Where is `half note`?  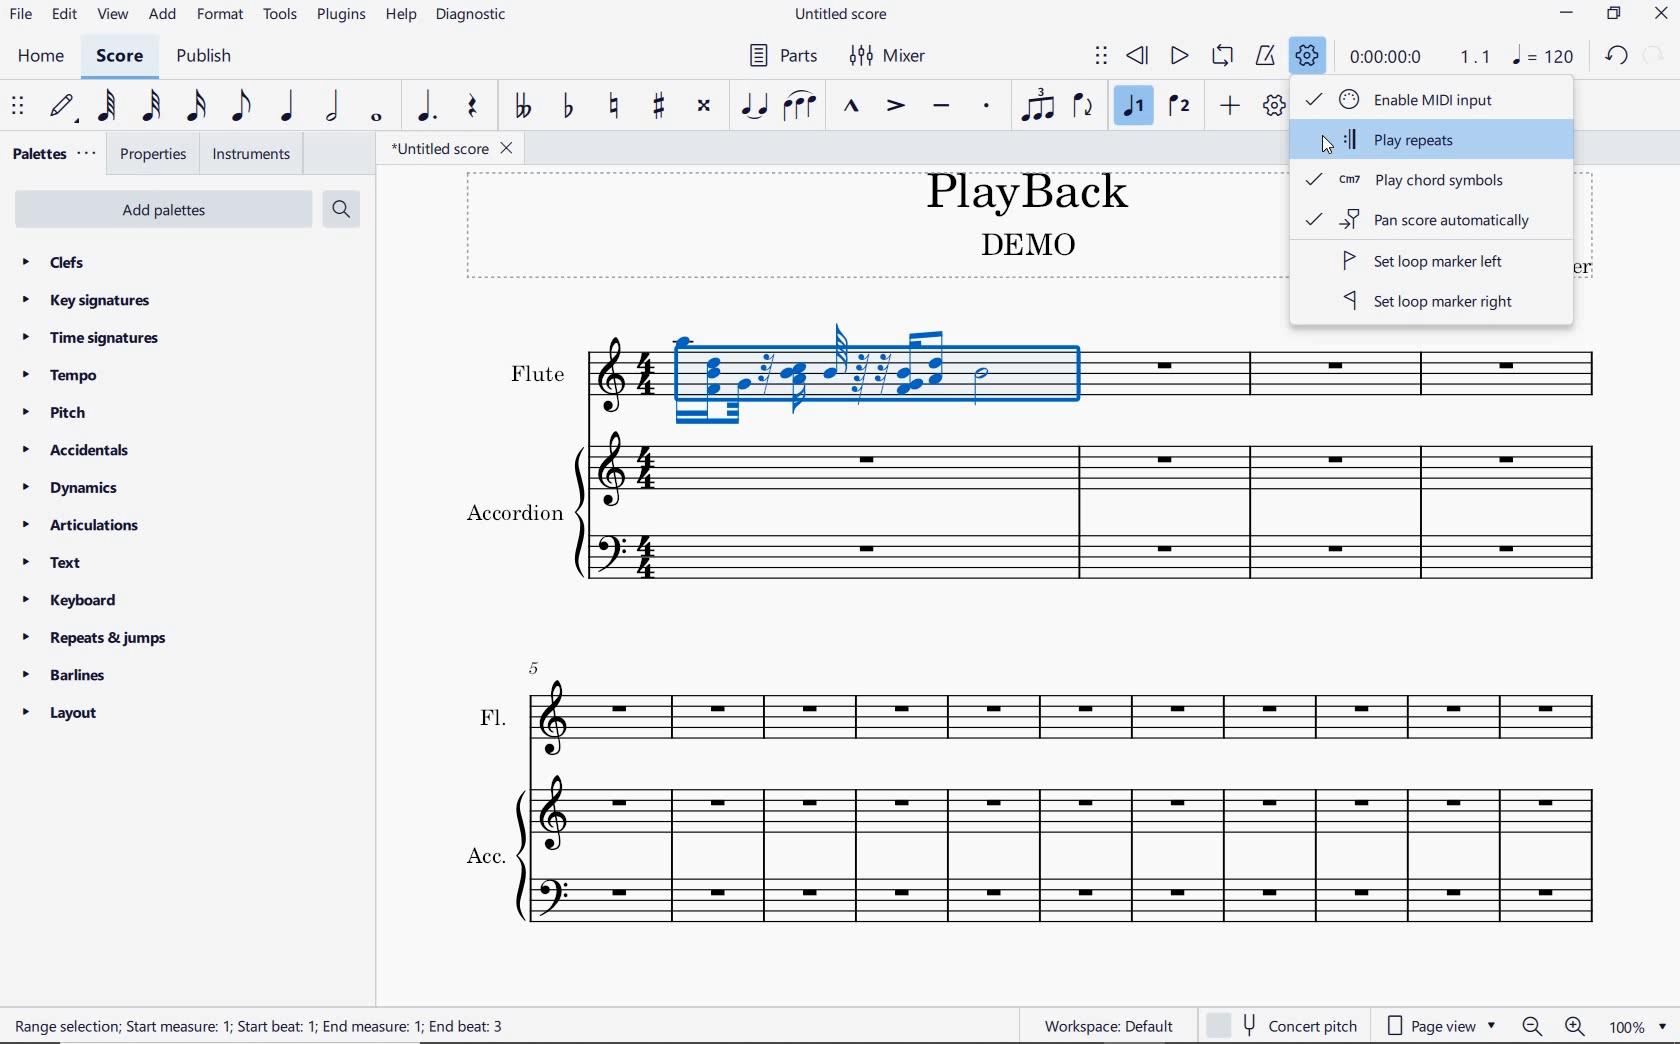 half note is located at coordinates (333, 107).